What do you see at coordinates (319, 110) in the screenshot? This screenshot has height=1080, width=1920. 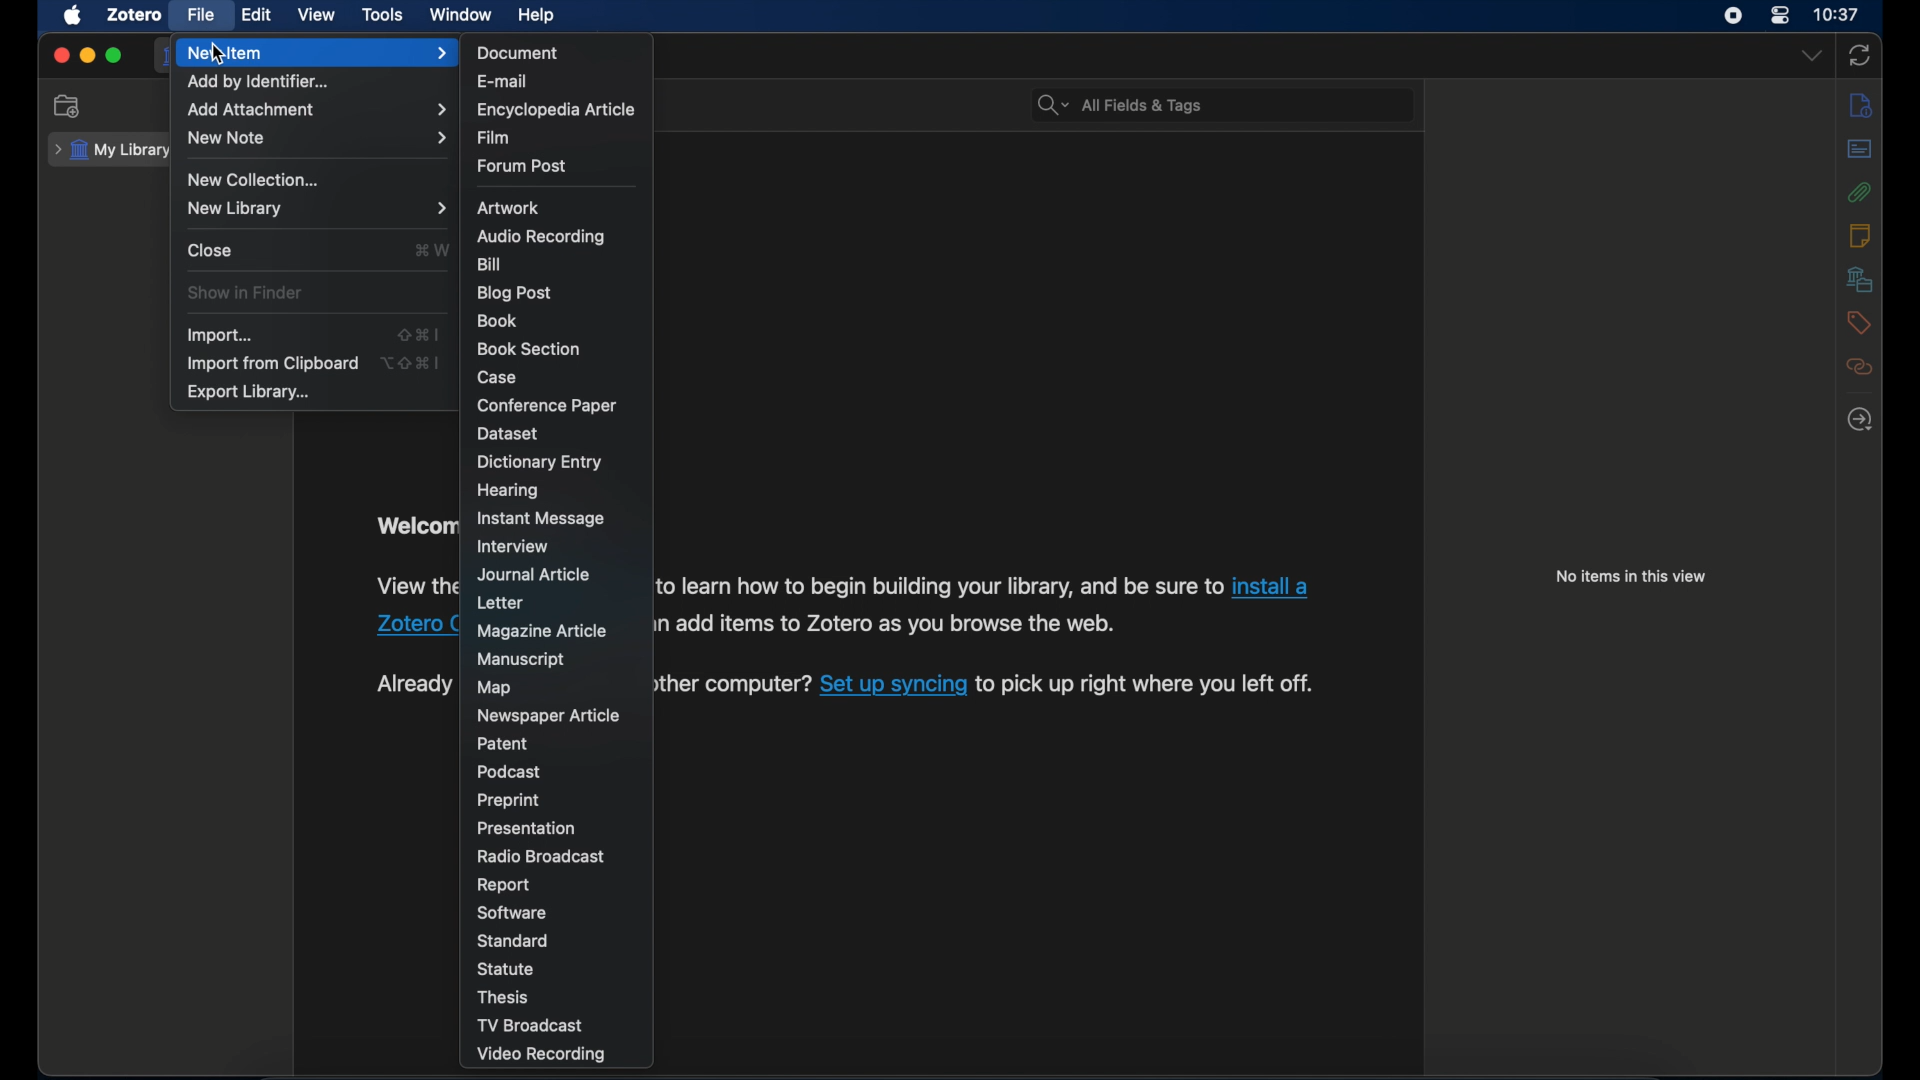 I see `add attachment` at bounding box center [319, 110].